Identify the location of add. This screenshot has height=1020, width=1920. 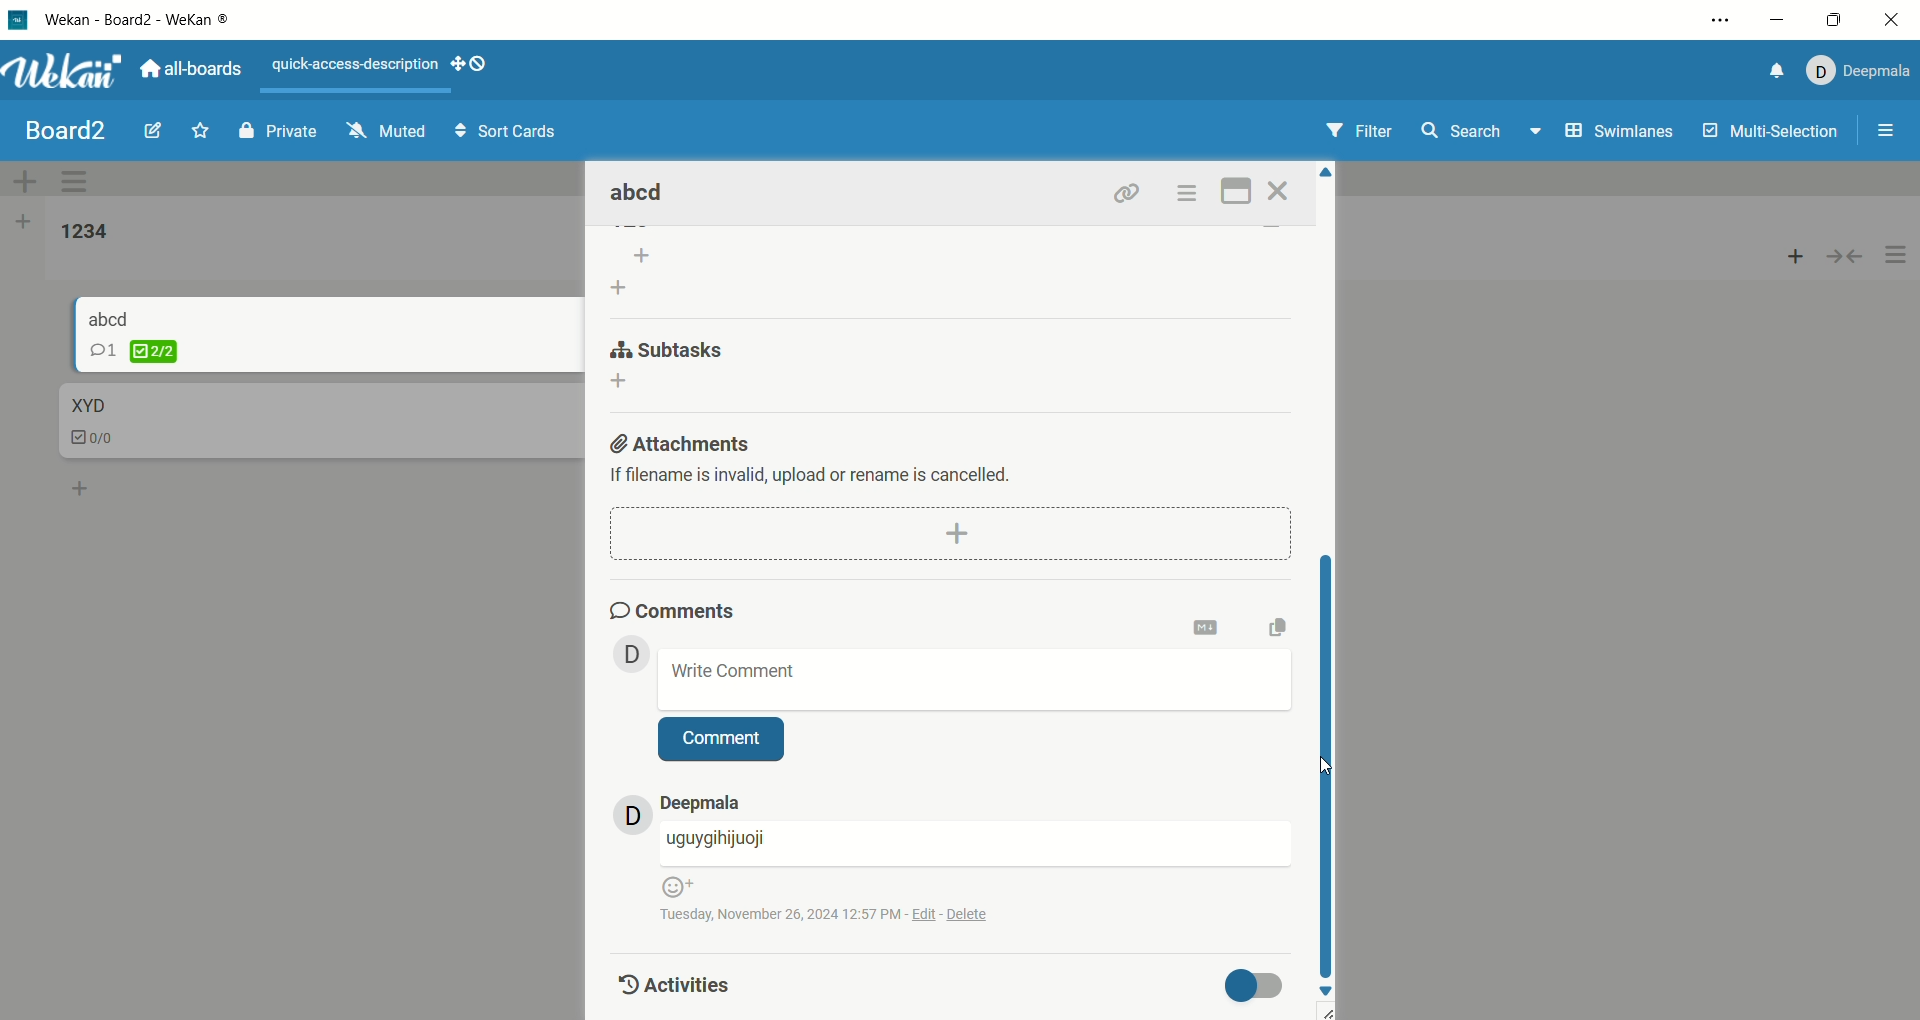
(950, 532).